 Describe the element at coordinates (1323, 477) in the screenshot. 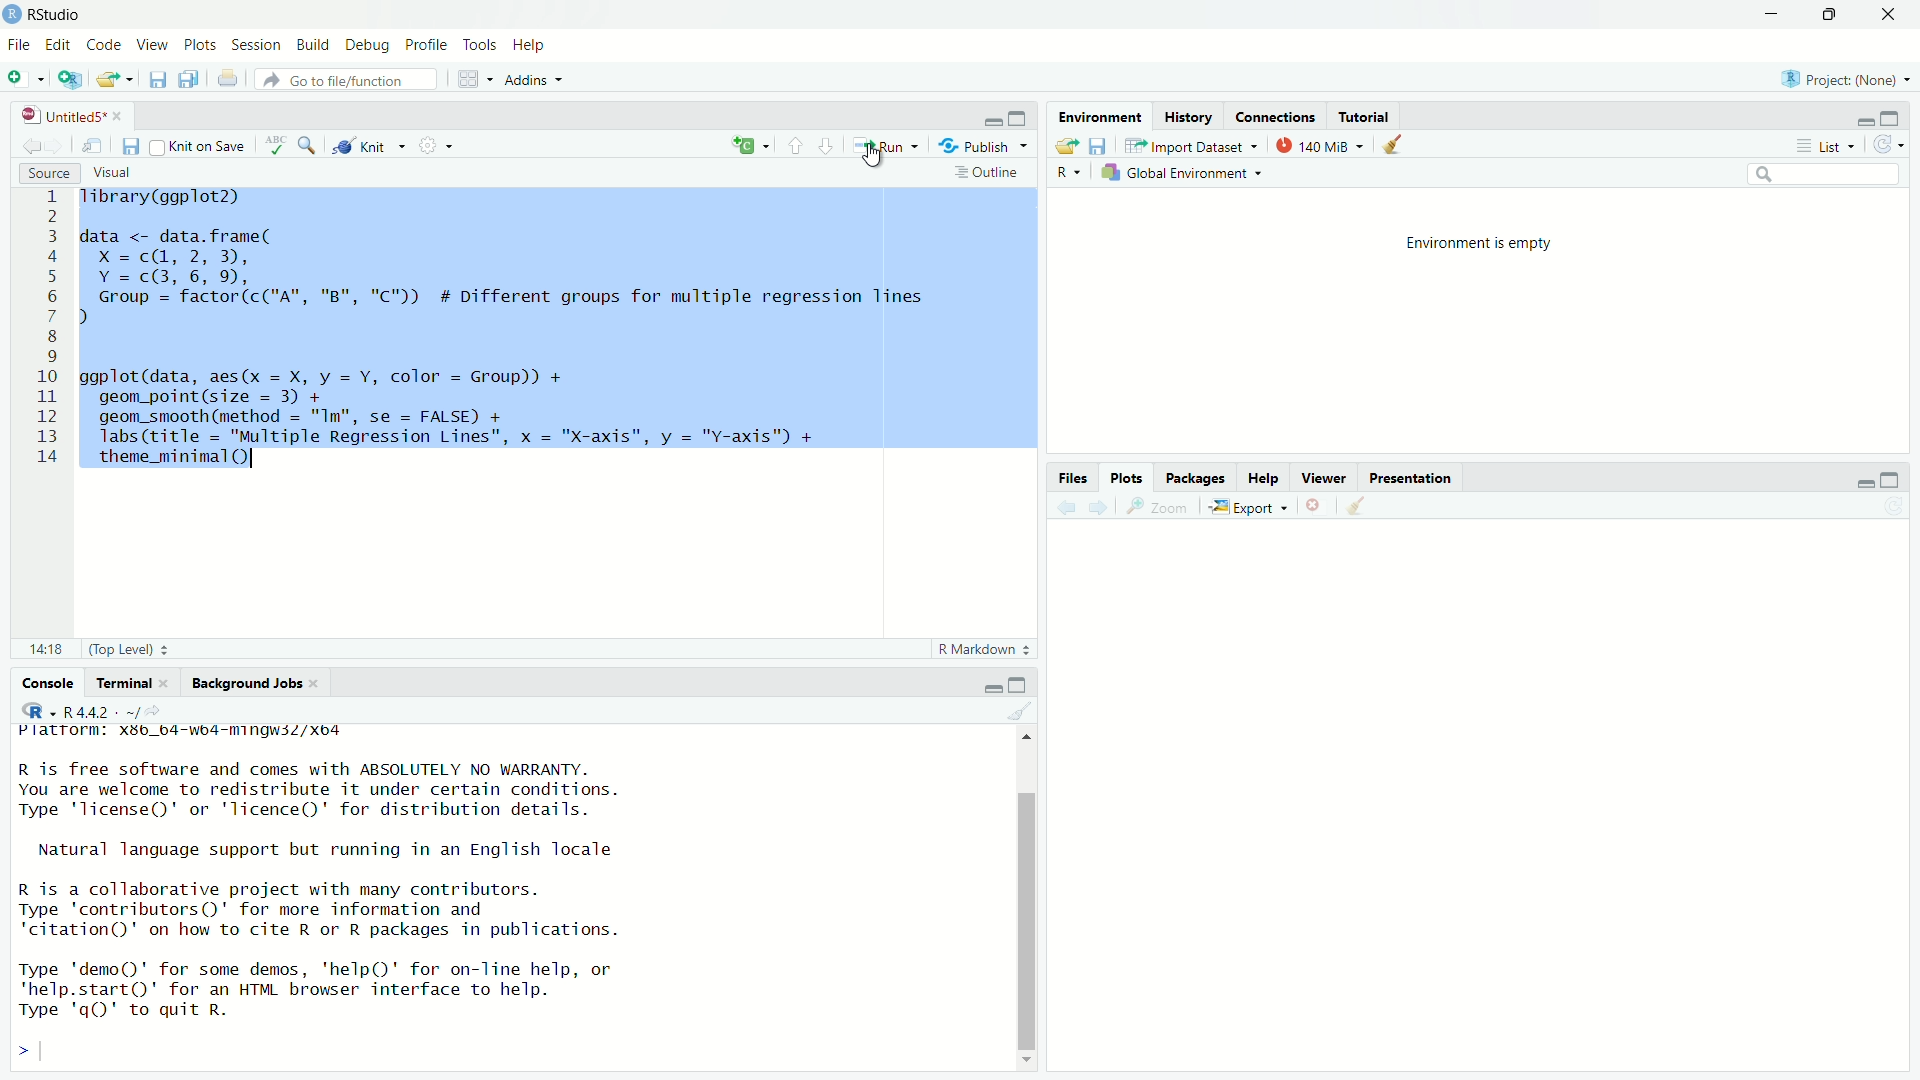

I see `Viewer` at that location.